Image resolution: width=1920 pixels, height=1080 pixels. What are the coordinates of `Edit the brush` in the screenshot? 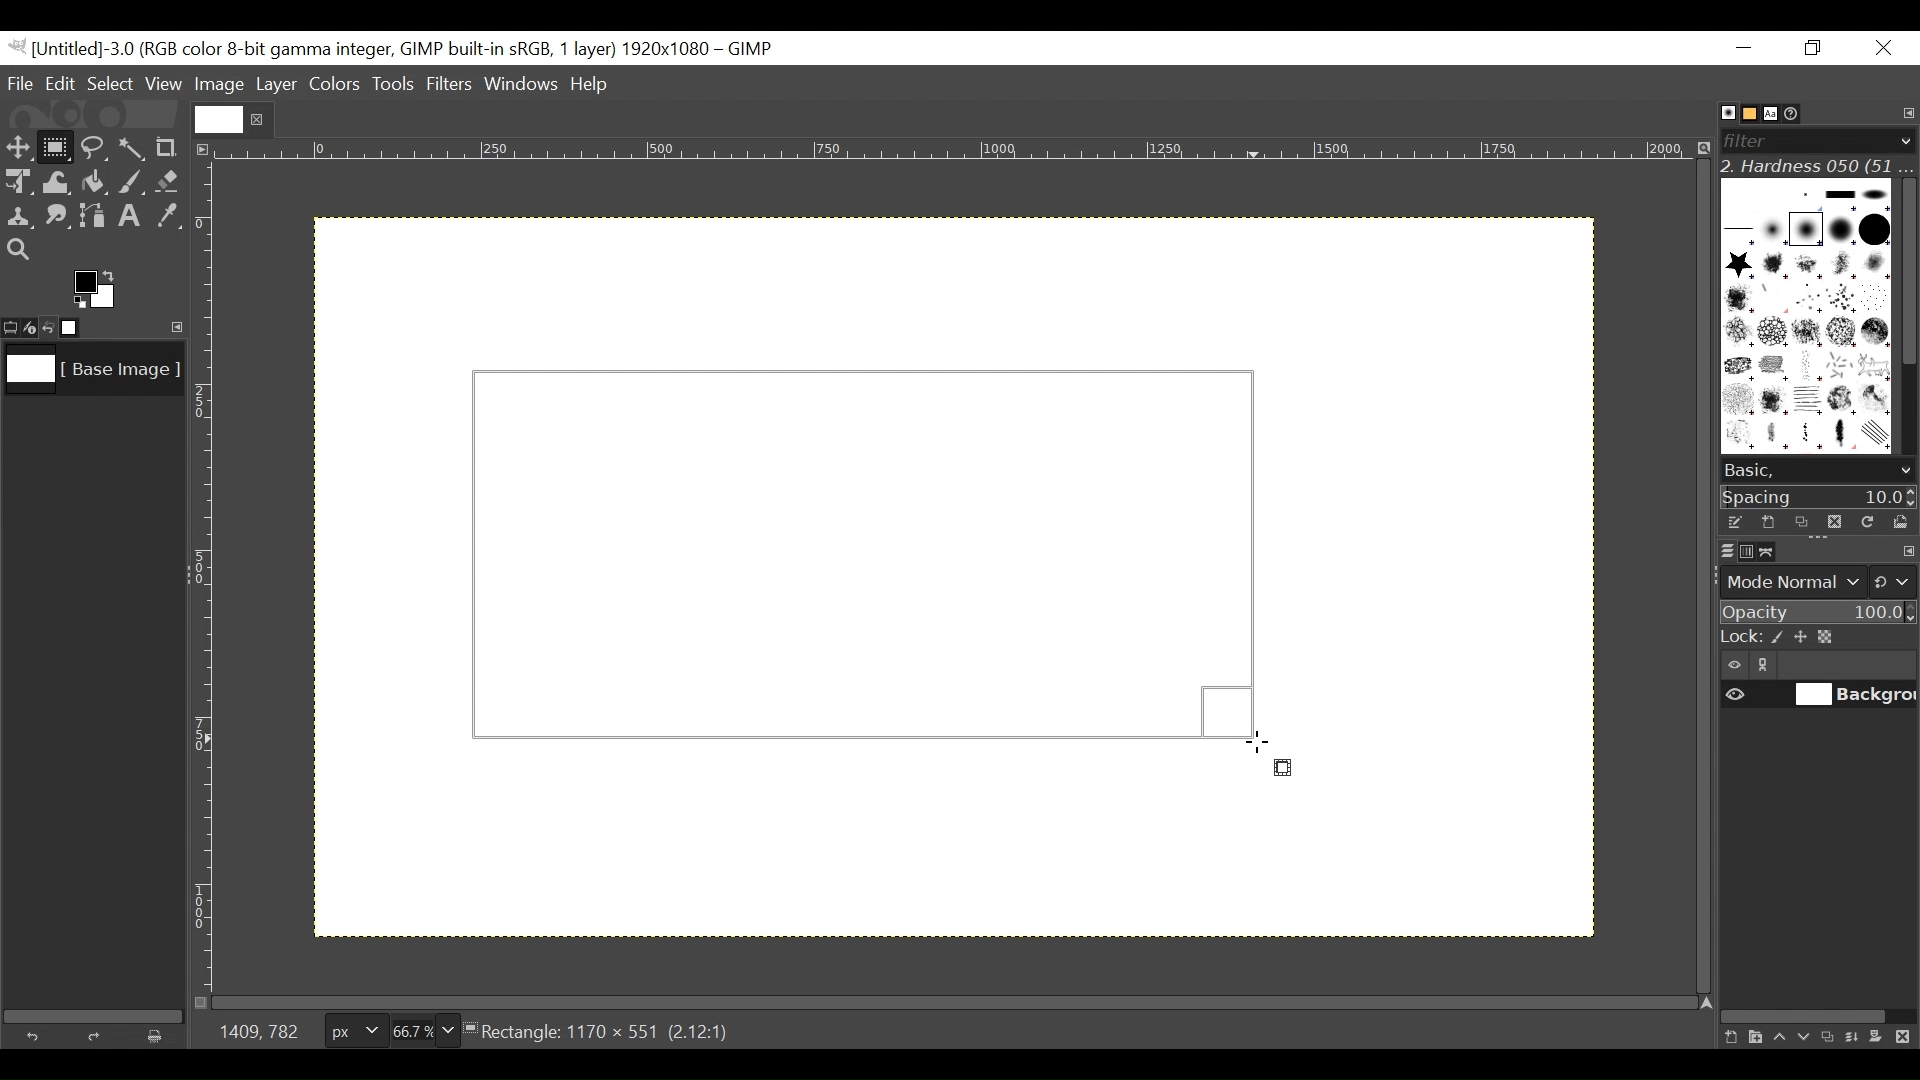 It's located at (1734, 522).